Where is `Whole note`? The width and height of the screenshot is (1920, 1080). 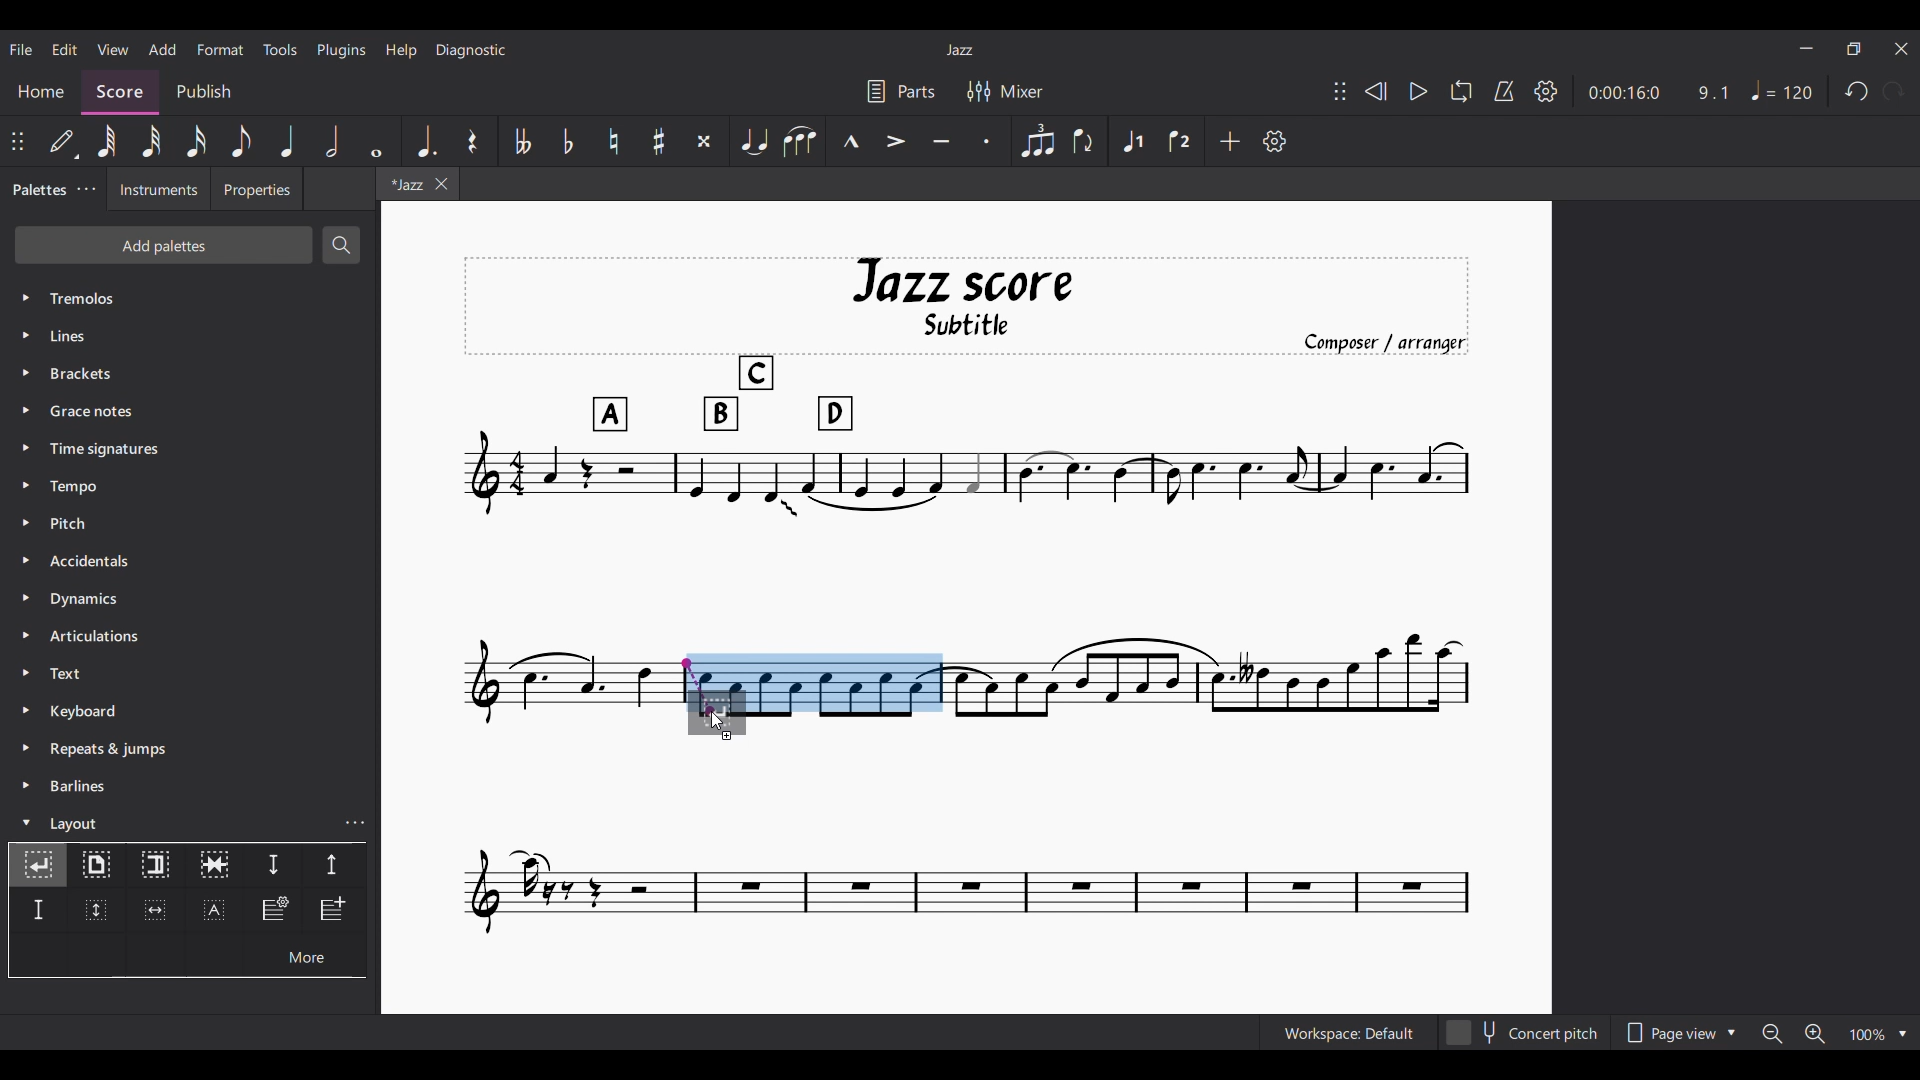 Whole note is located at coordinates (377, 141).